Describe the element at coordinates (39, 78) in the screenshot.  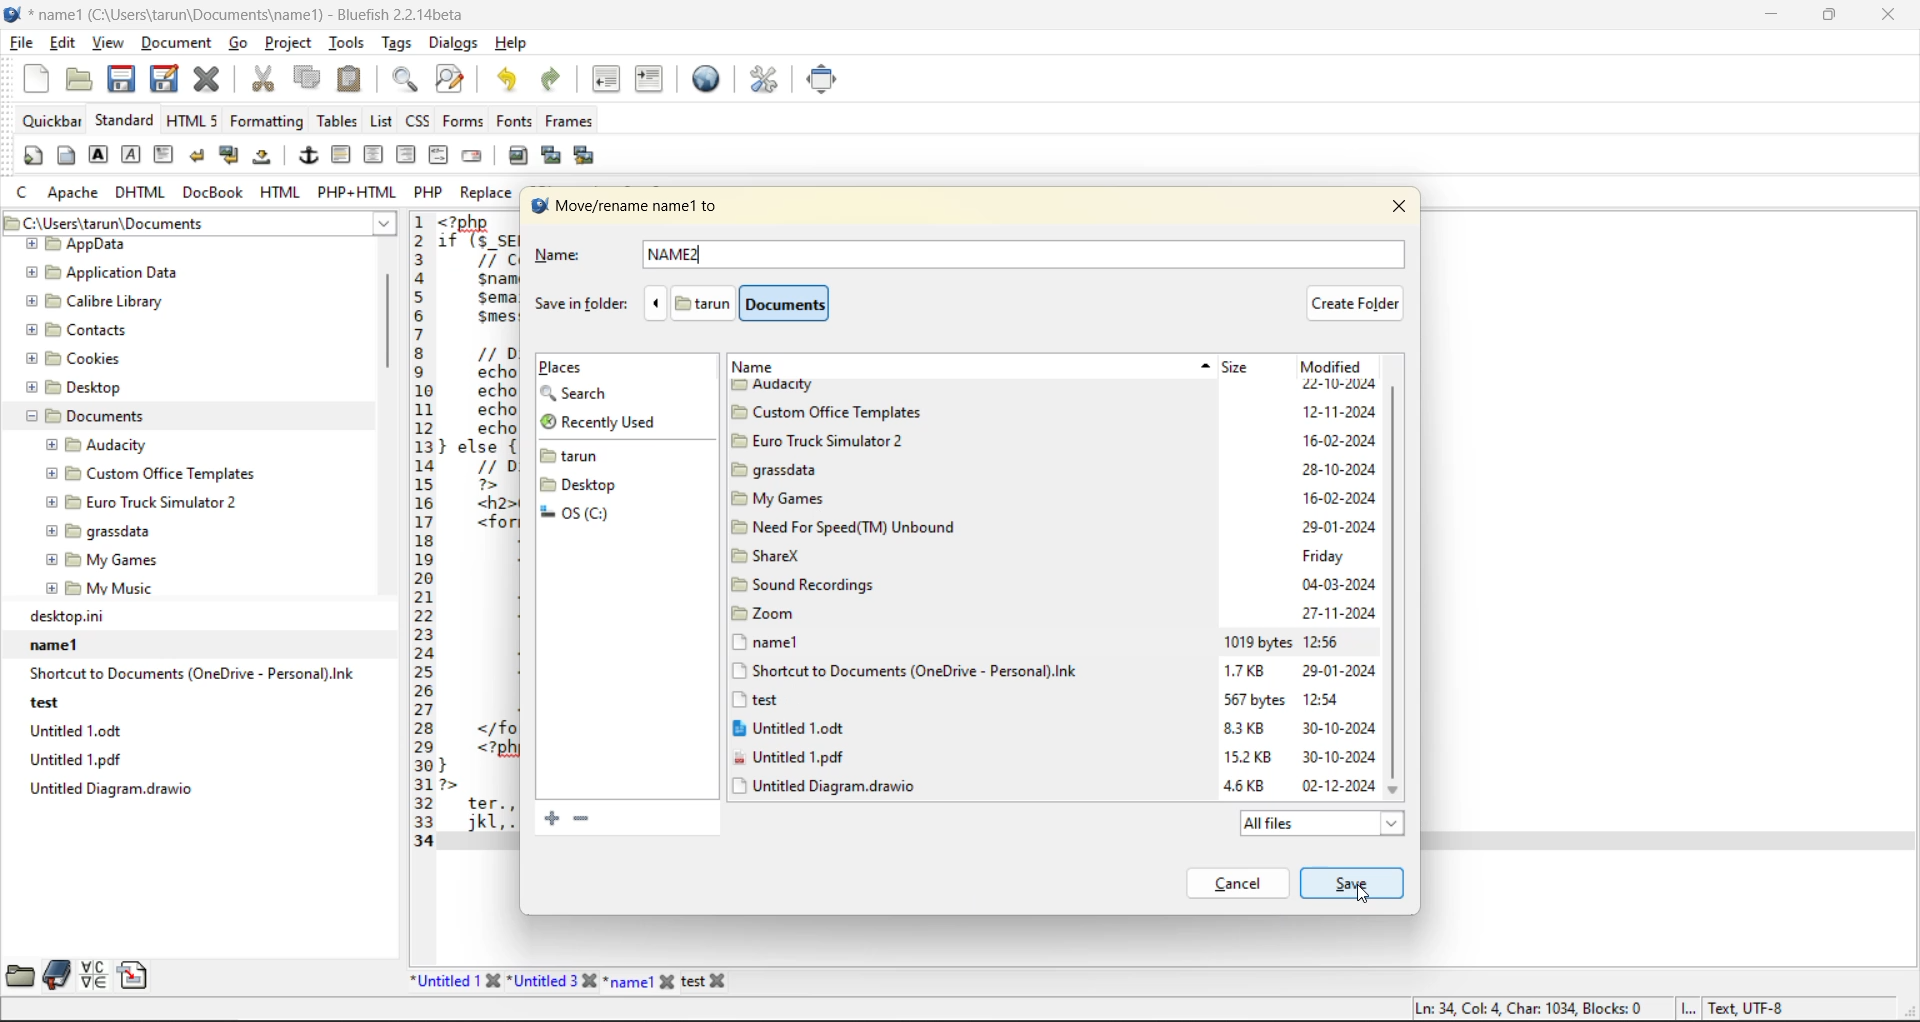
I see `new` at that location.